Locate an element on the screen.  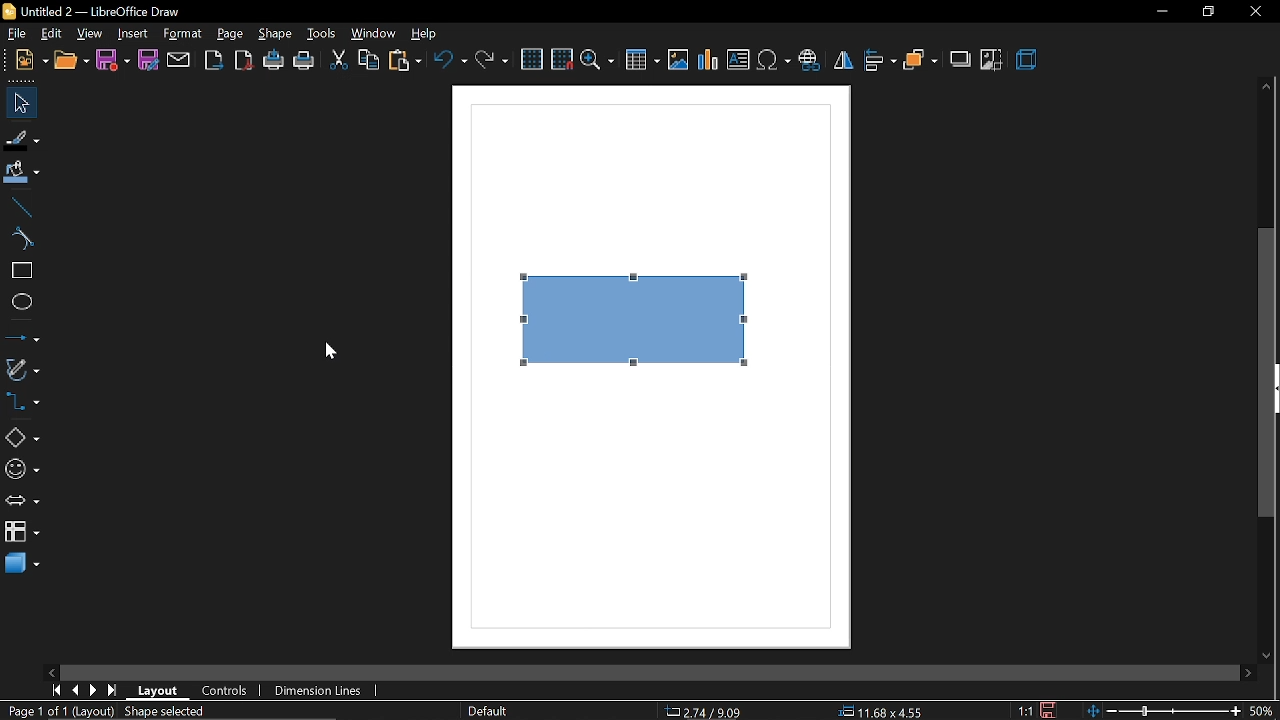
next page is located at coordinates (94, 692).